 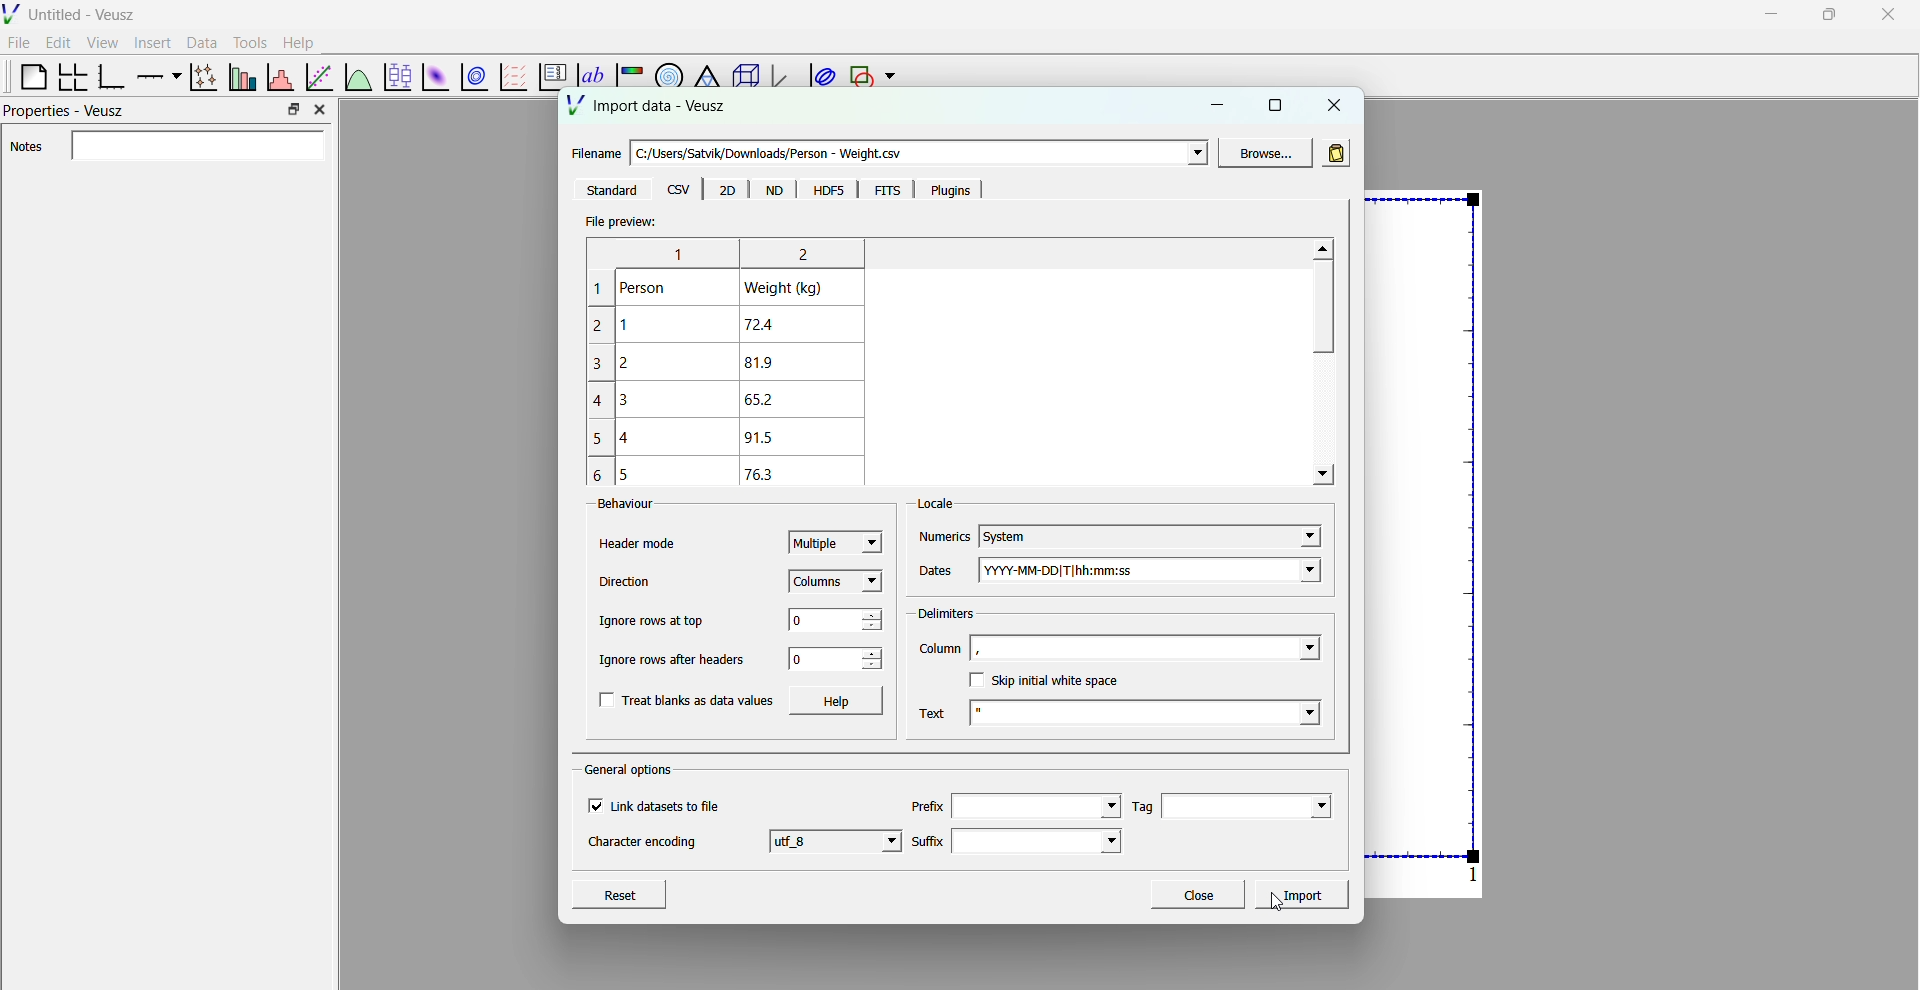 I want to click on delimiters, so click(x=944, y=610).